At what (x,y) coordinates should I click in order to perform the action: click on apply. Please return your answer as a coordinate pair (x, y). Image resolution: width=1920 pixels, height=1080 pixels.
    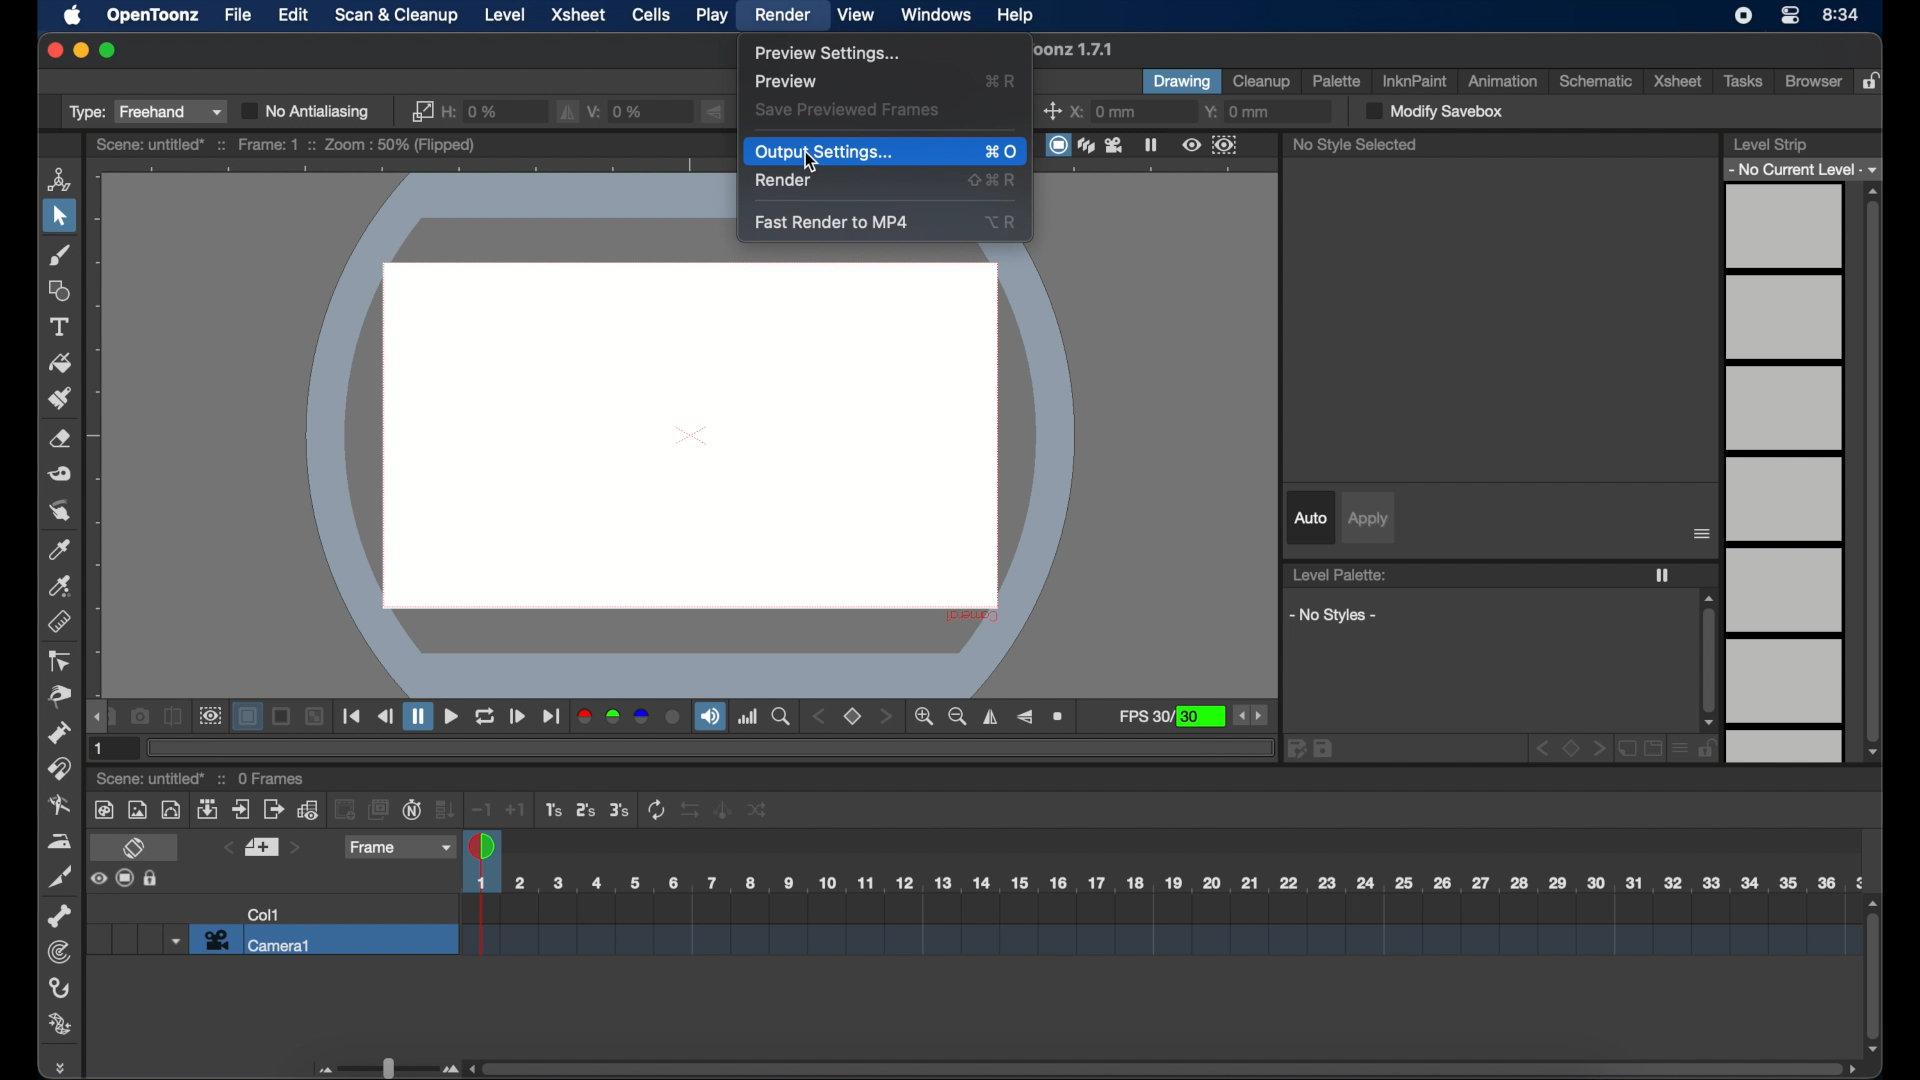
    Looking at the image, I should click on (1369, 519).